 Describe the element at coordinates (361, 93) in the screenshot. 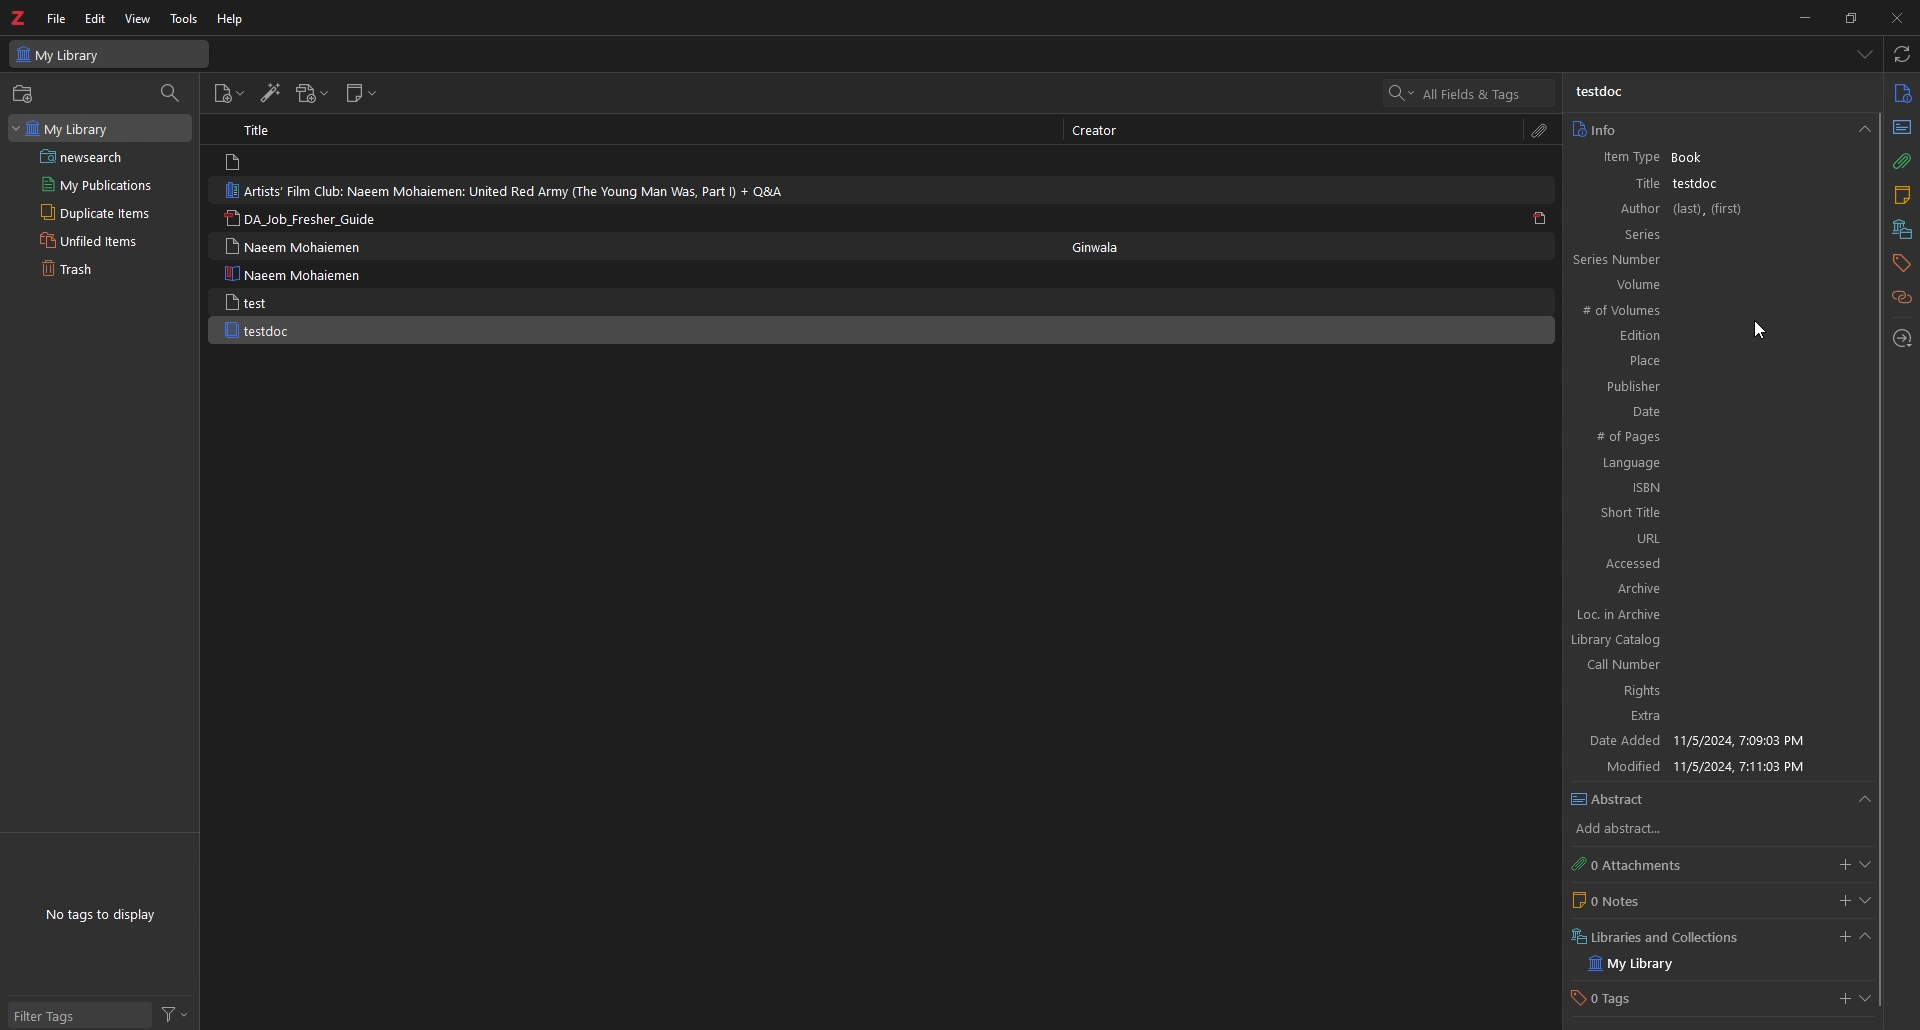

I see `new note` at that location.